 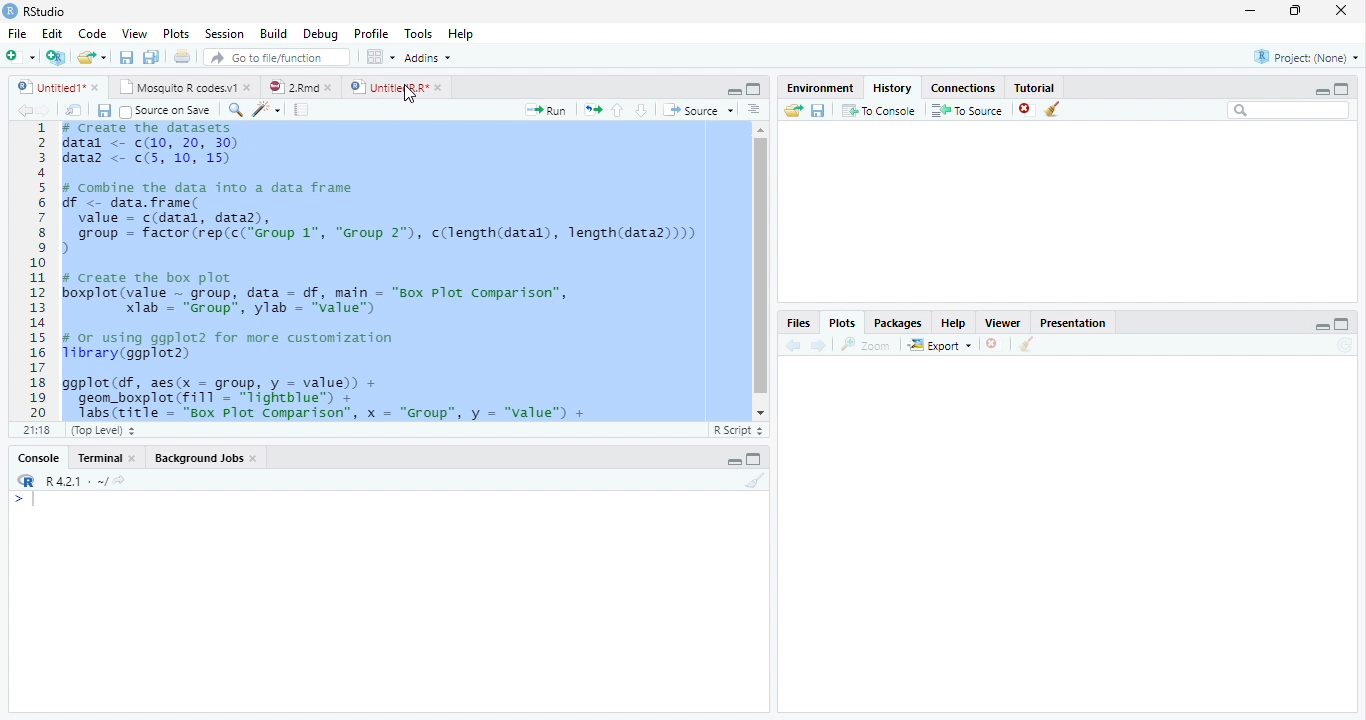 What do you see at coordinates (761, 271) in the screenshot?
I see `vertical scroll bar` at bounding box center [761, 271].